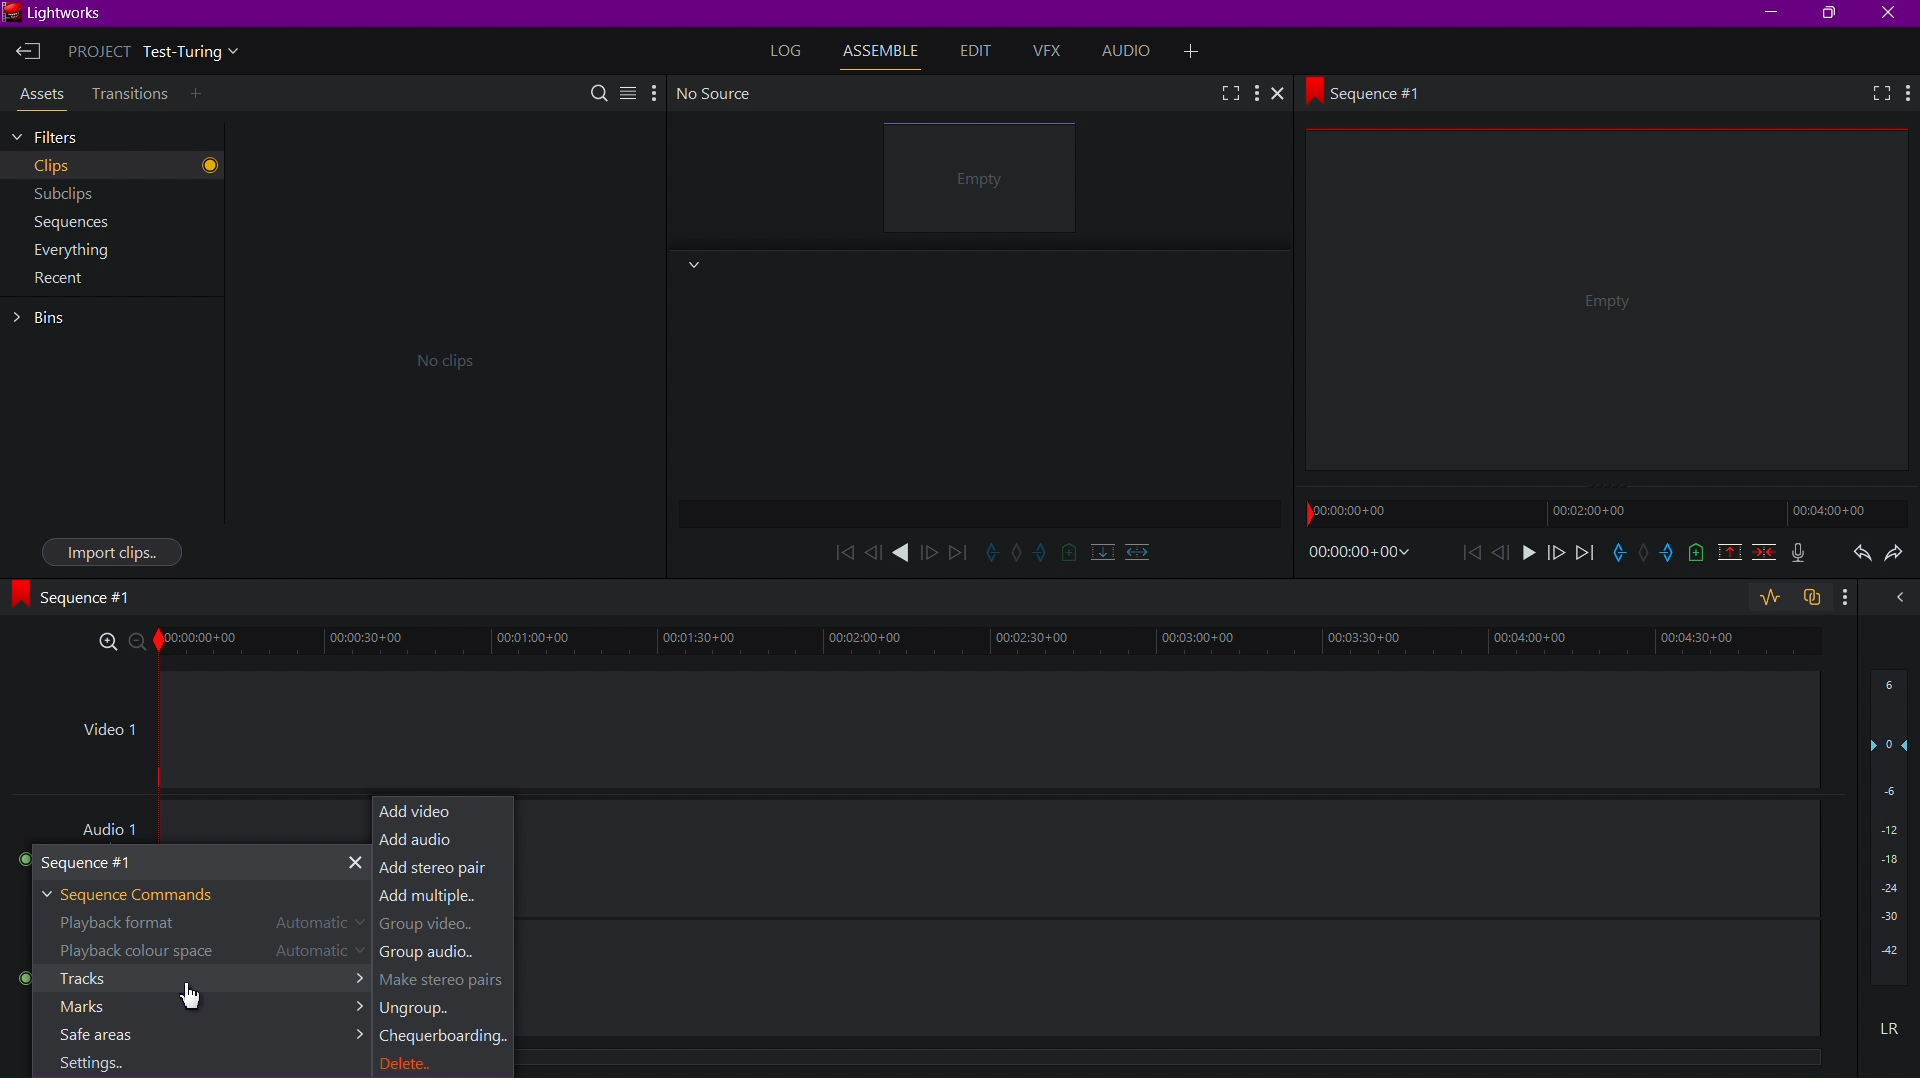  Describe the element at coordinates (1373, 91) in the screenshot. I see `Sequence #1` at that location.